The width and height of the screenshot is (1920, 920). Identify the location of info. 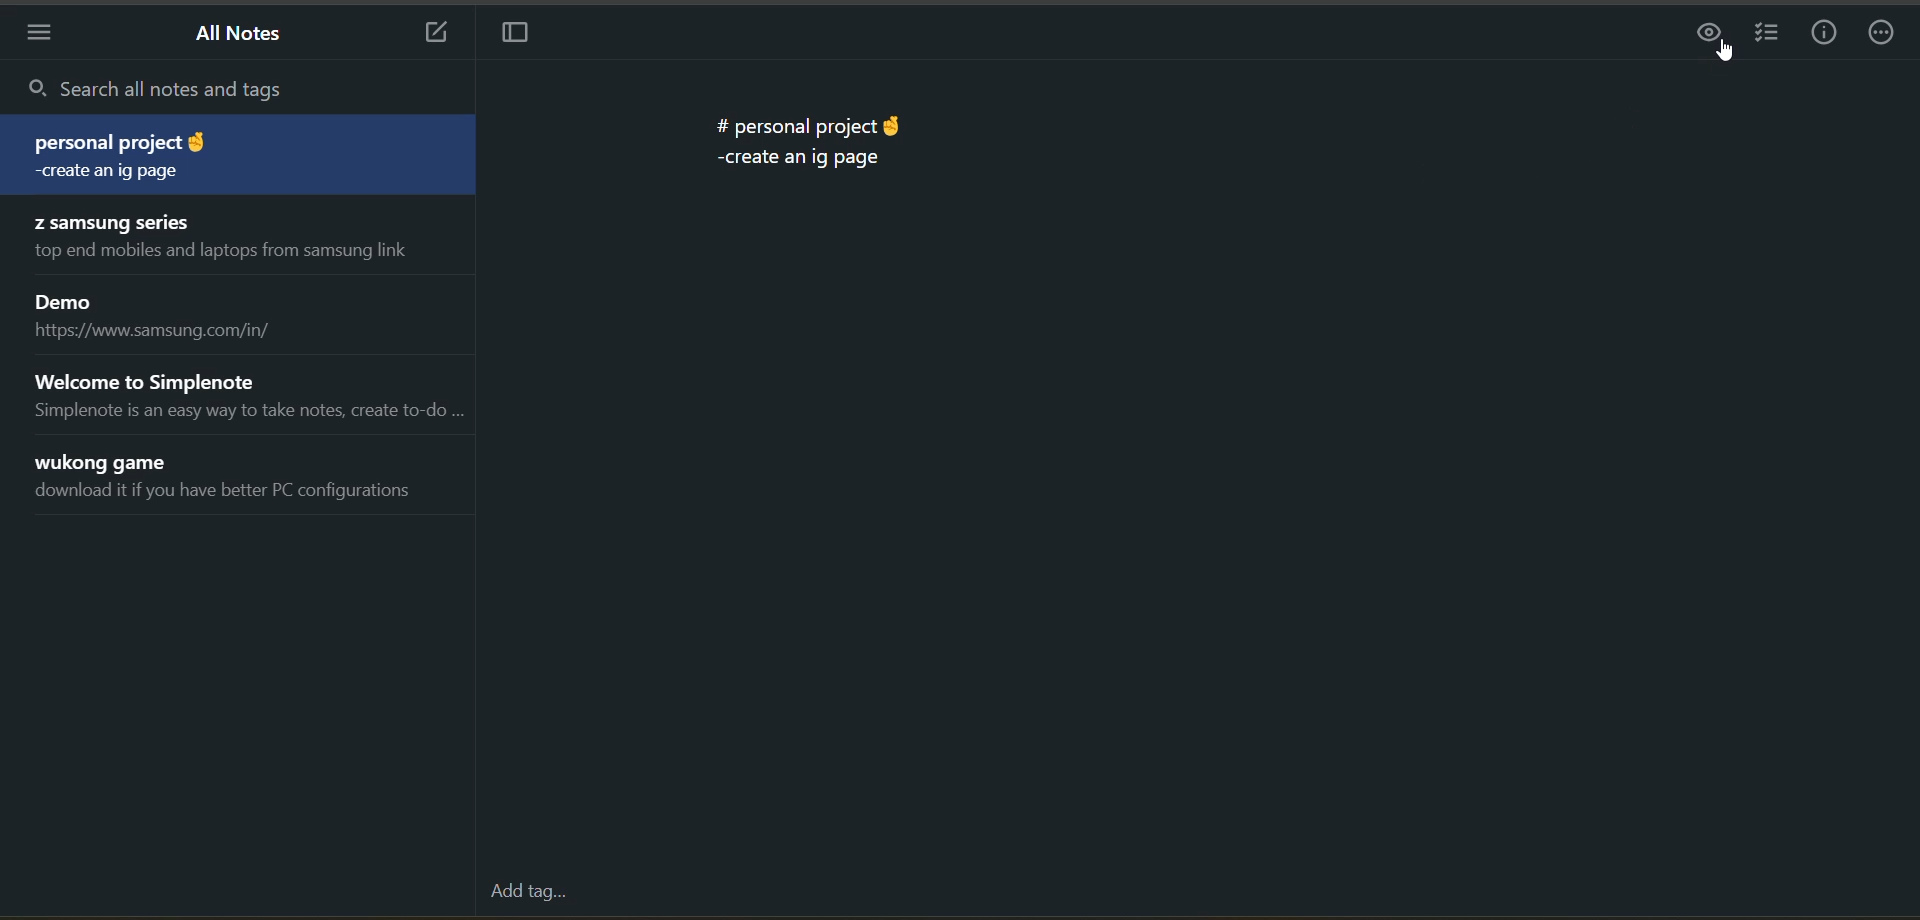
(1827, 32).